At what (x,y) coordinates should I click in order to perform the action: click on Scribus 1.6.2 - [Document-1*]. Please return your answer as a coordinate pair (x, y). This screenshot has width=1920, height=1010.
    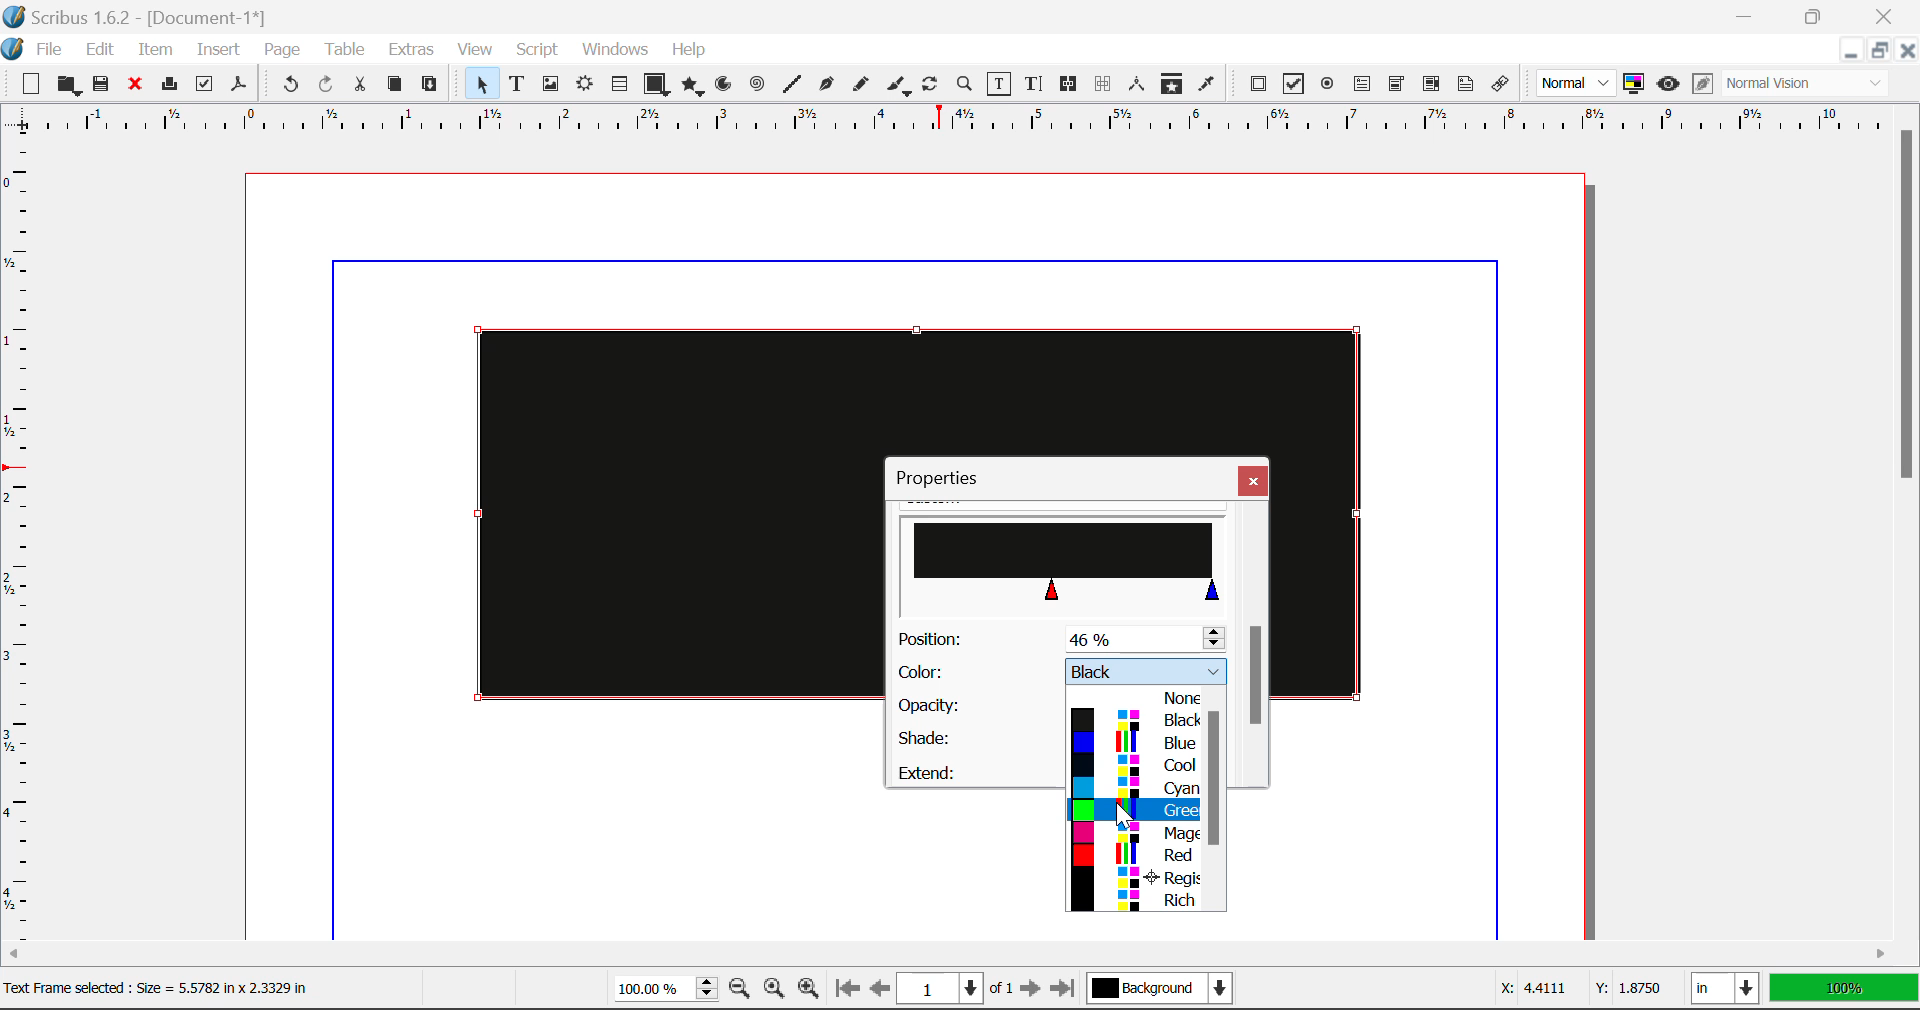
    Looking at the image, I should click on (151, 17).